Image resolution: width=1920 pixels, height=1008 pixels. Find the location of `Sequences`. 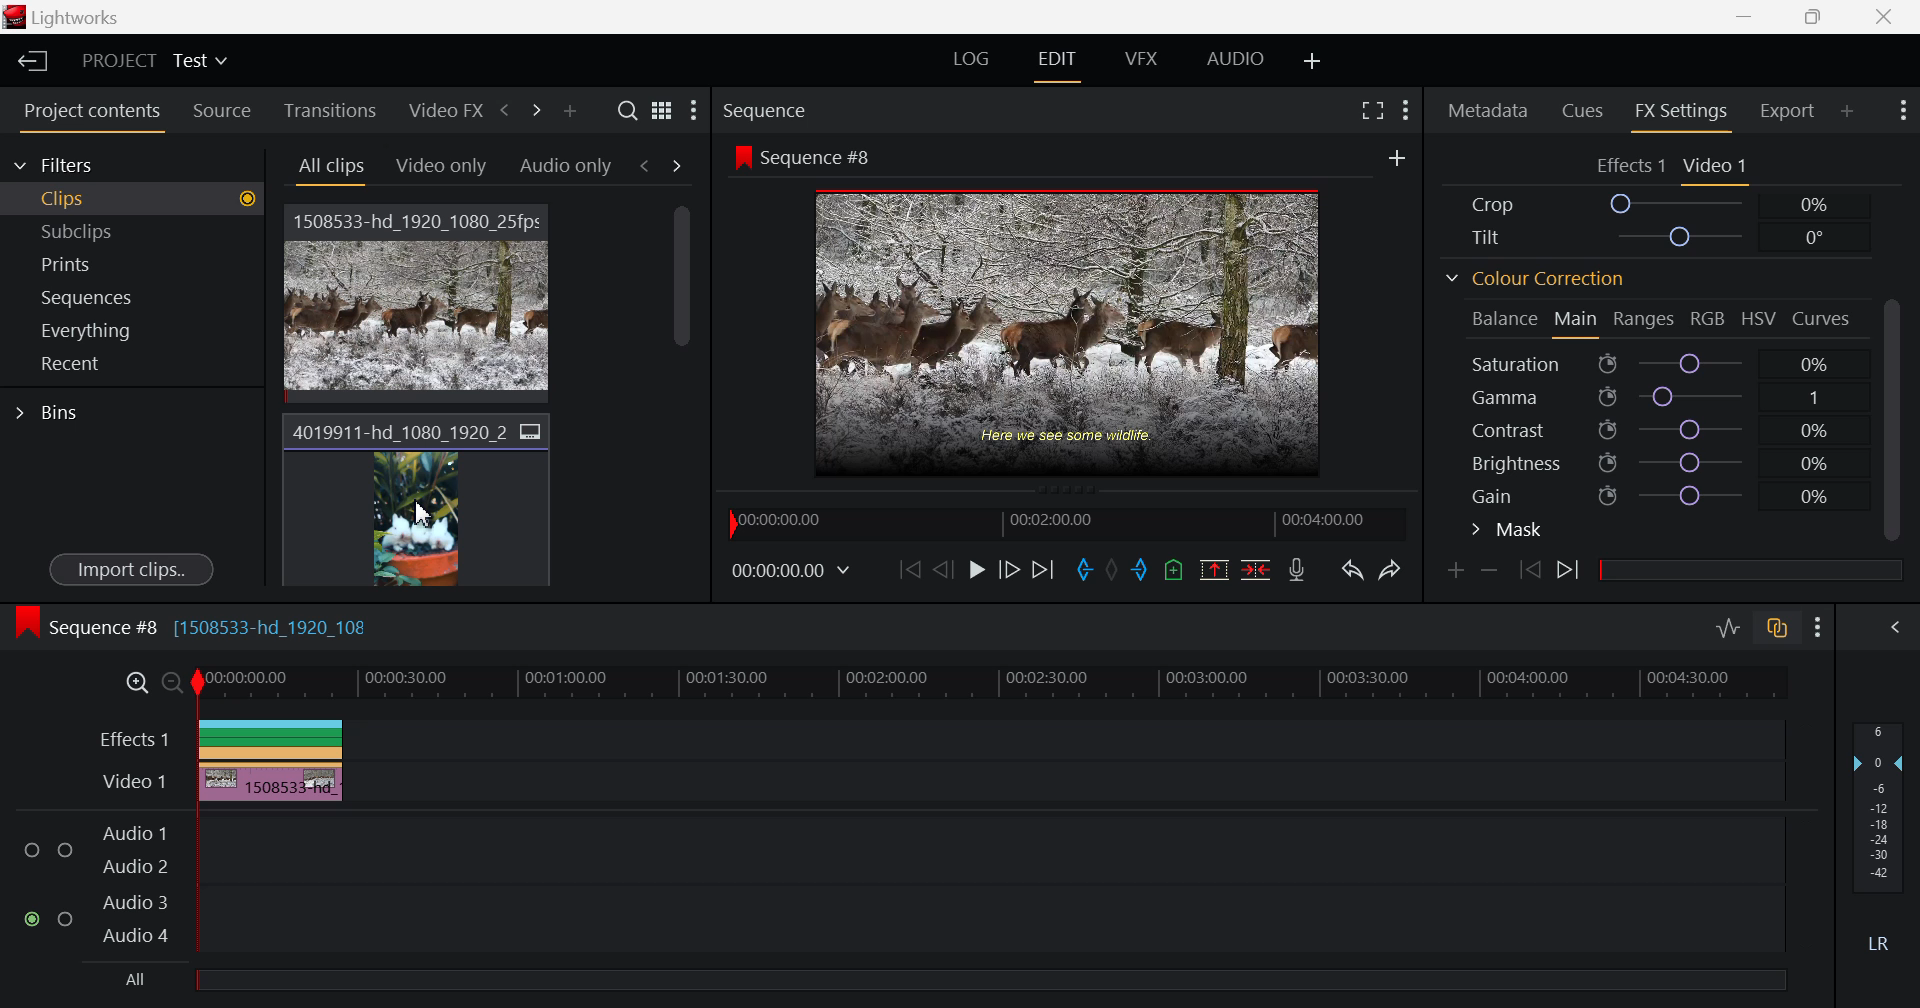

Sequences is located at coordinates (130, 296).